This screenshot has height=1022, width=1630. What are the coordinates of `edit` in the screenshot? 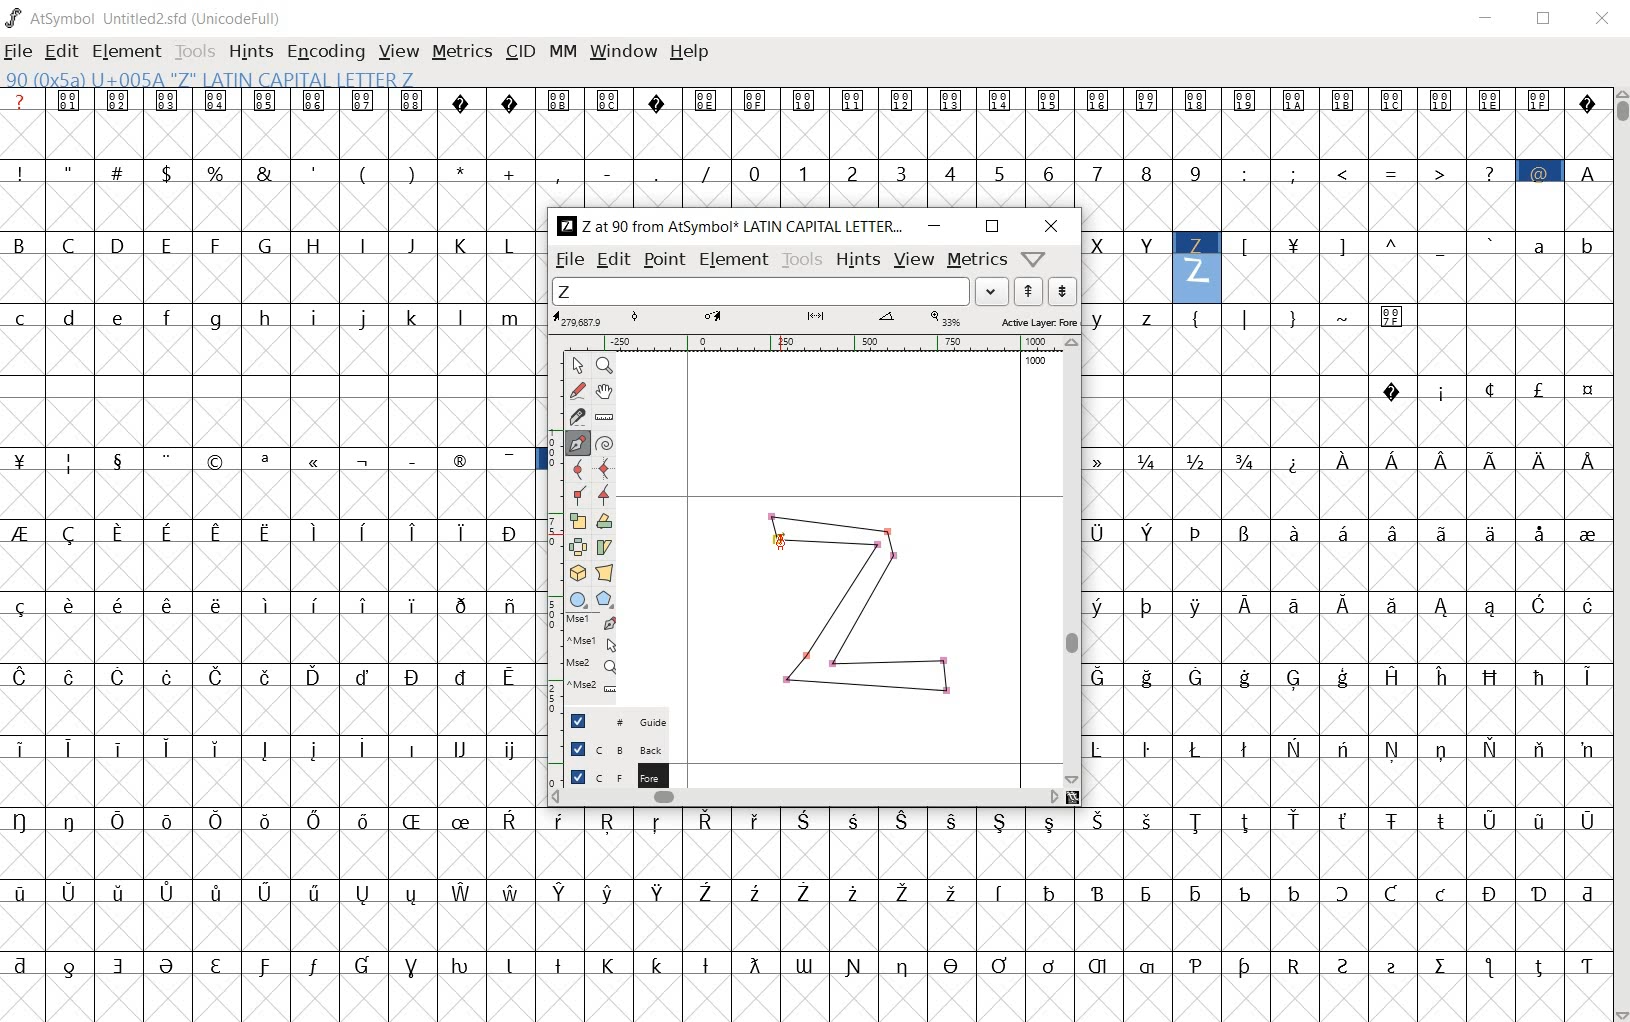 It's located at (612, 261).